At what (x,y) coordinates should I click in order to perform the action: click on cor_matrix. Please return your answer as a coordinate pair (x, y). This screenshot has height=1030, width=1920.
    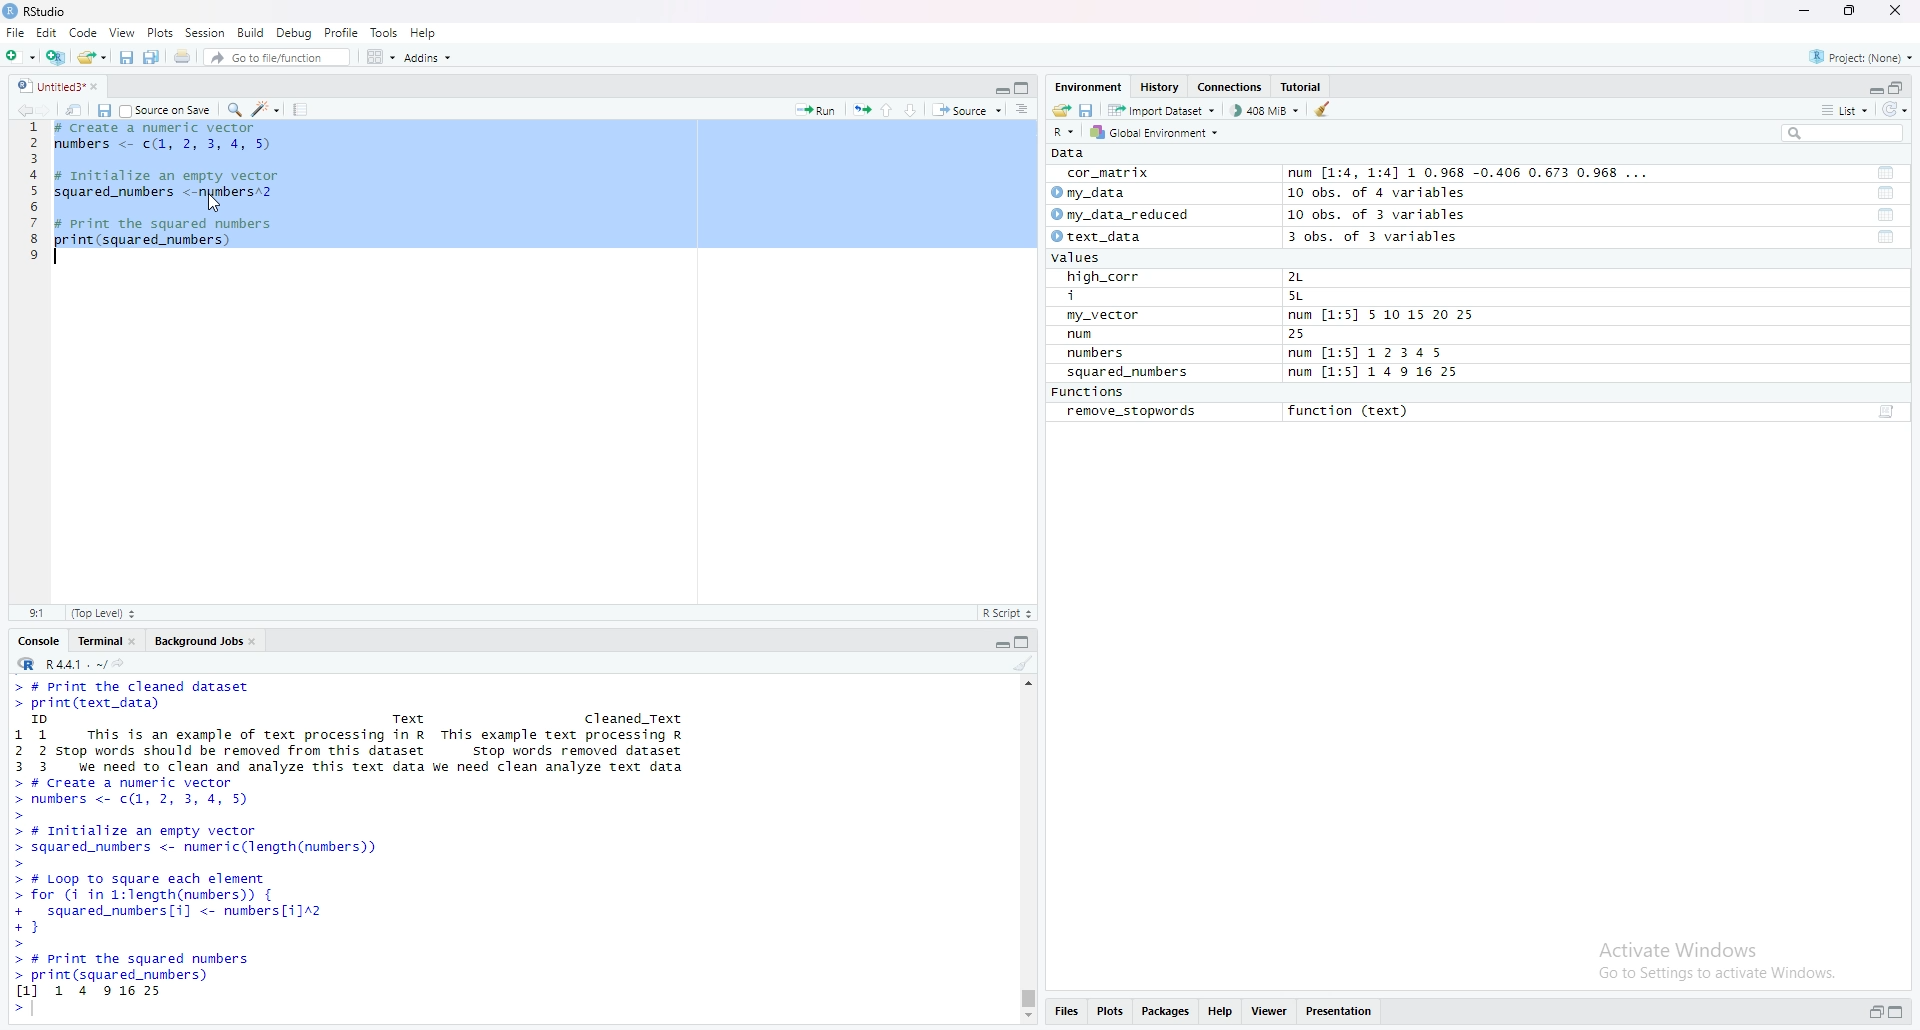
    Looking at the image, I should click on (1106, 174).